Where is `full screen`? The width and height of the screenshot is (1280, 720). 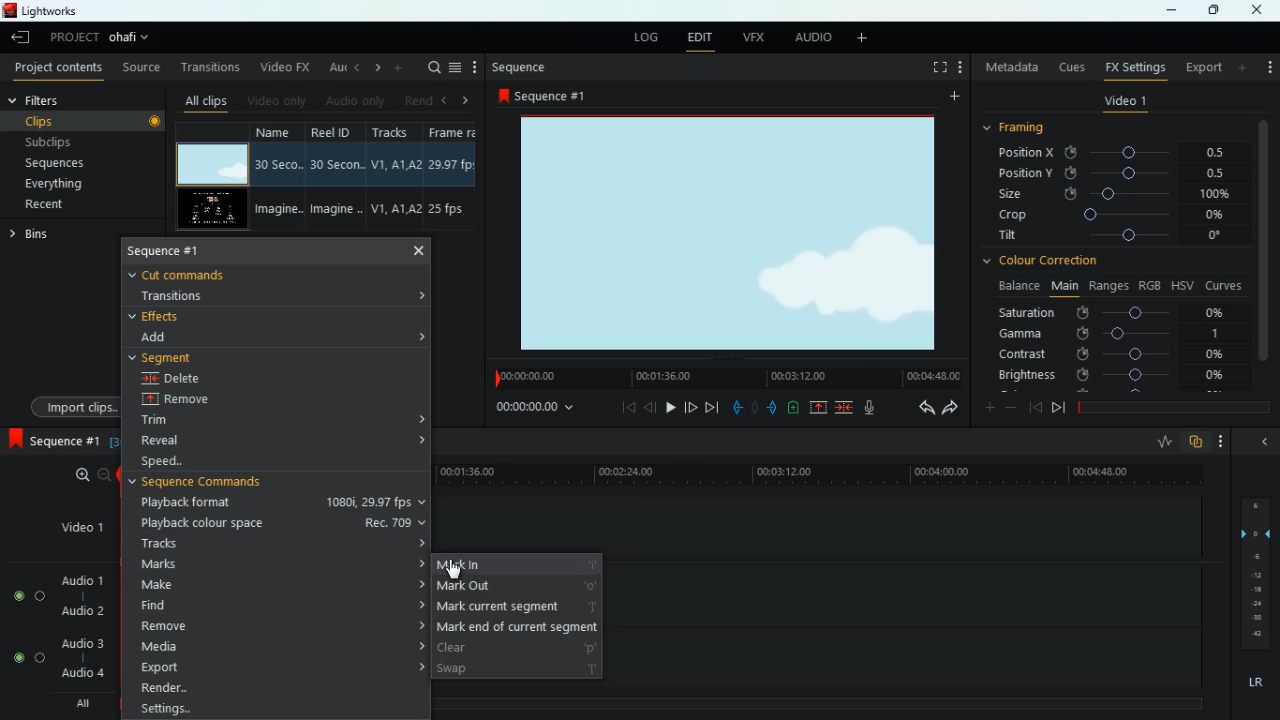
full screen is located at coordinates (937, 68).